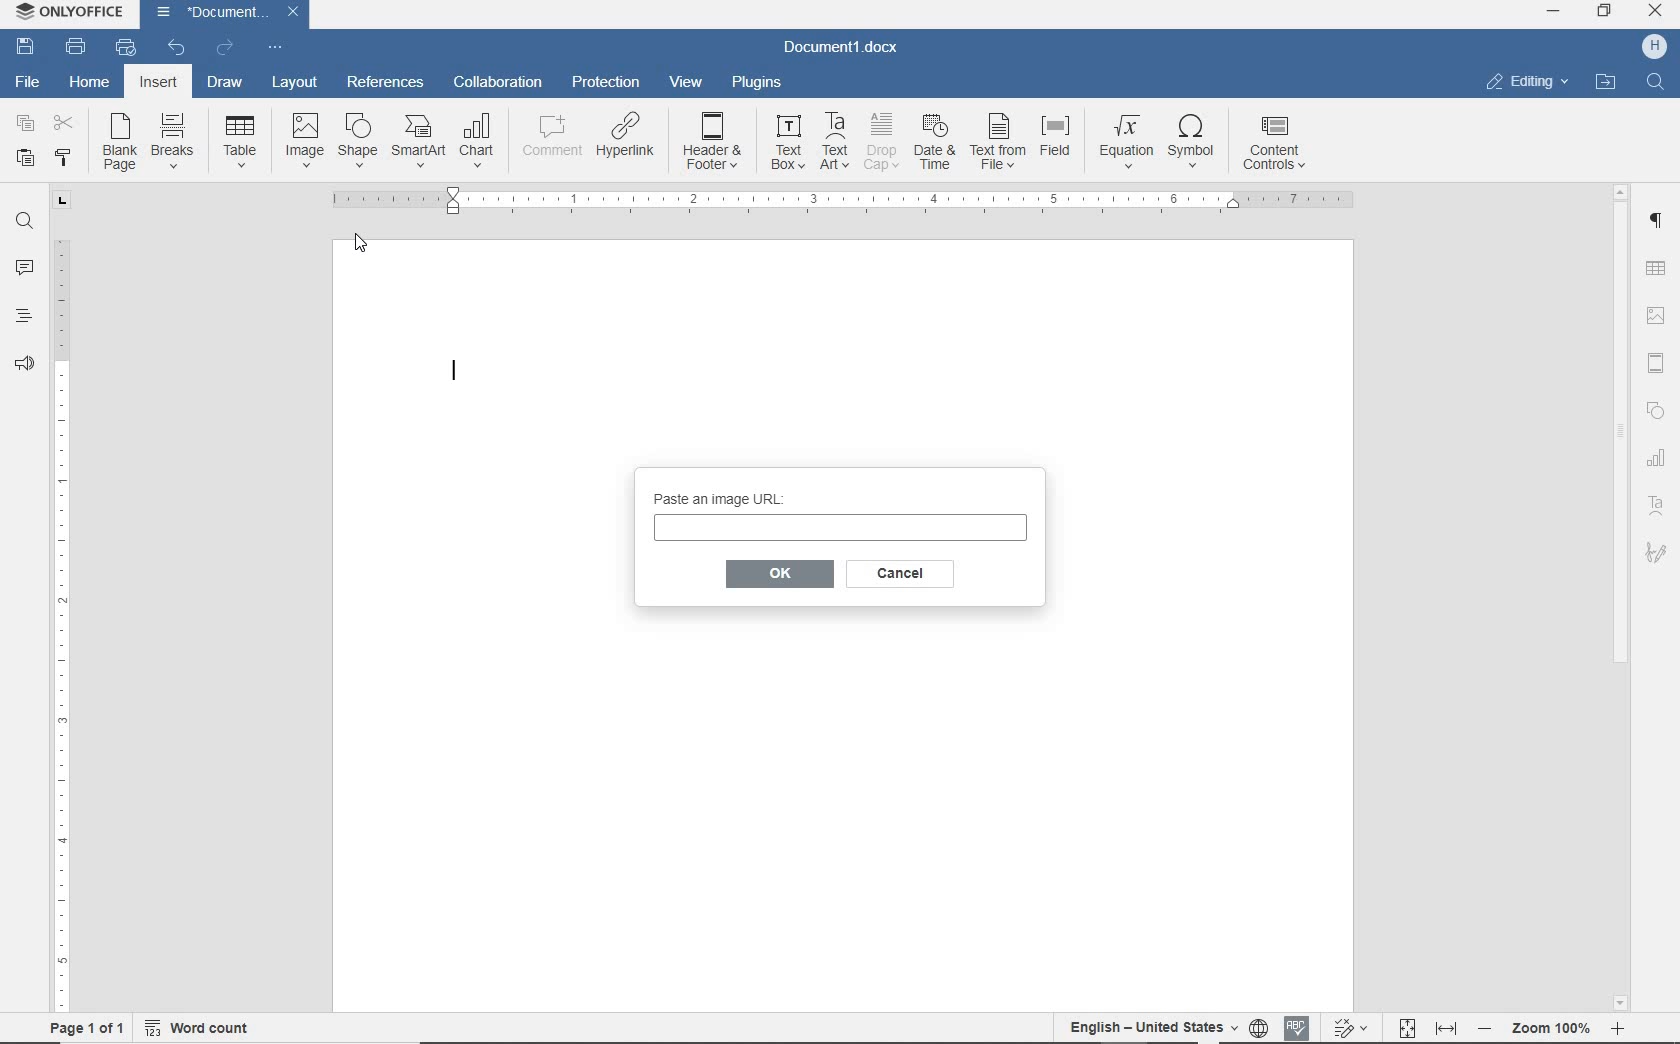  I want to click on chart, so click(479, 141).